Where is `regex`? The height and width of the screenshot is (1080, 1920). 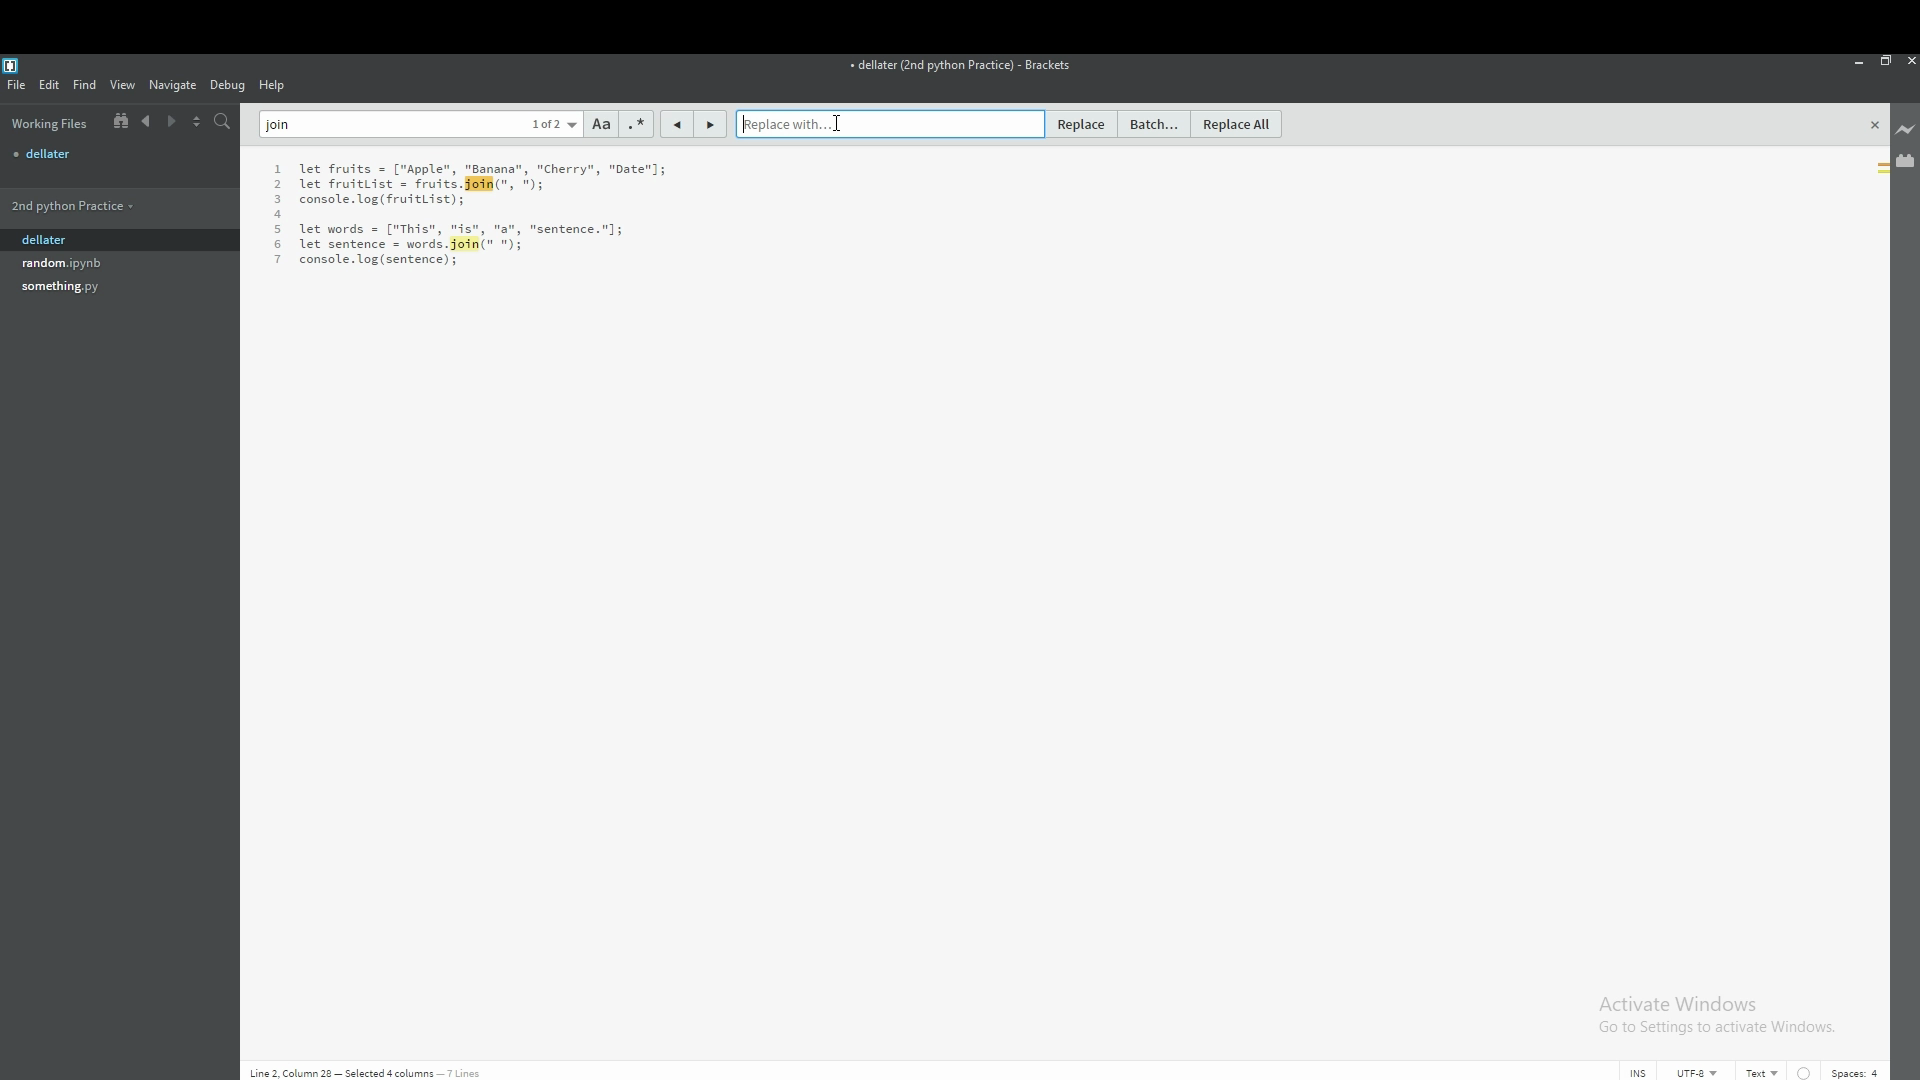 regex is located at coordinates (636, 124).